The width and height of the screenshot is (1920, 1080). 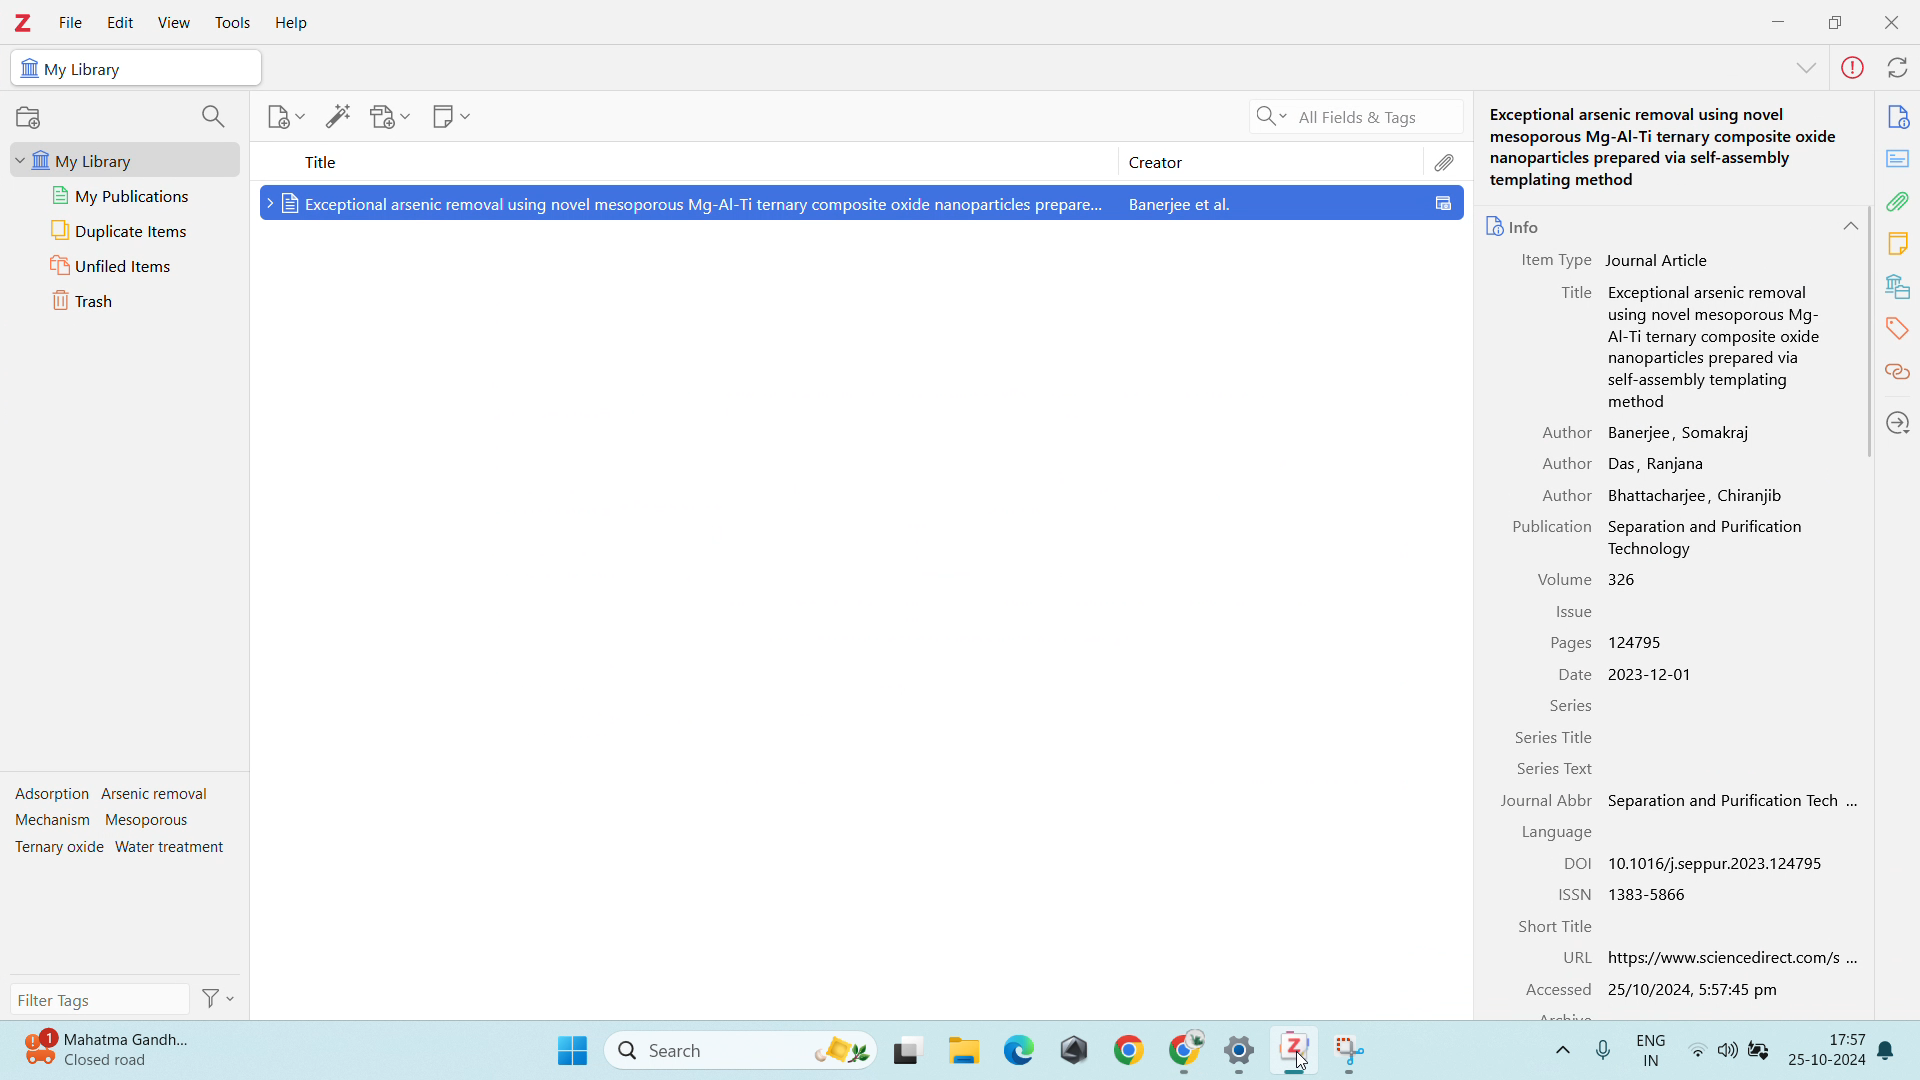 What do you see at coordinates (1854, 67) in the screenshot?
I see `error in sync` at bounding box center [1854, 67].